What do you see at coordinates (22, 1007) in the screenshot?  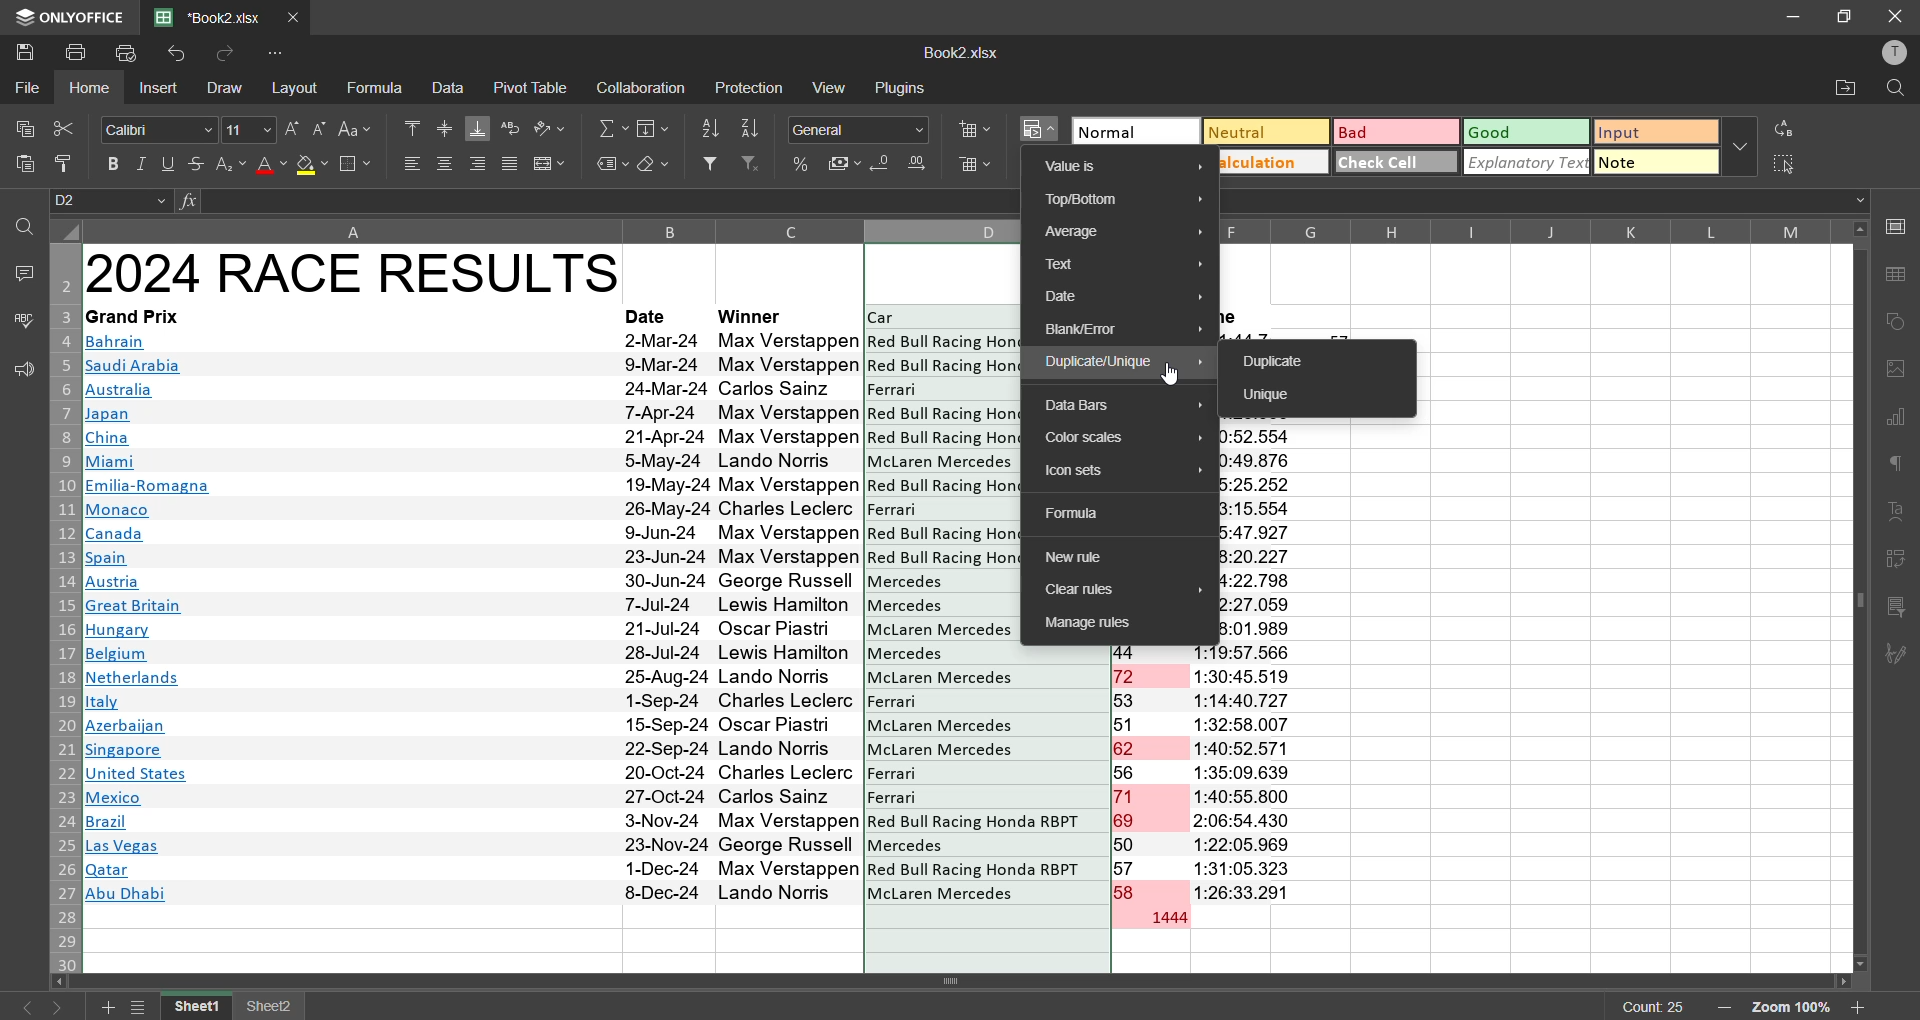 I see `previous` at bounding box center [22, 1007].